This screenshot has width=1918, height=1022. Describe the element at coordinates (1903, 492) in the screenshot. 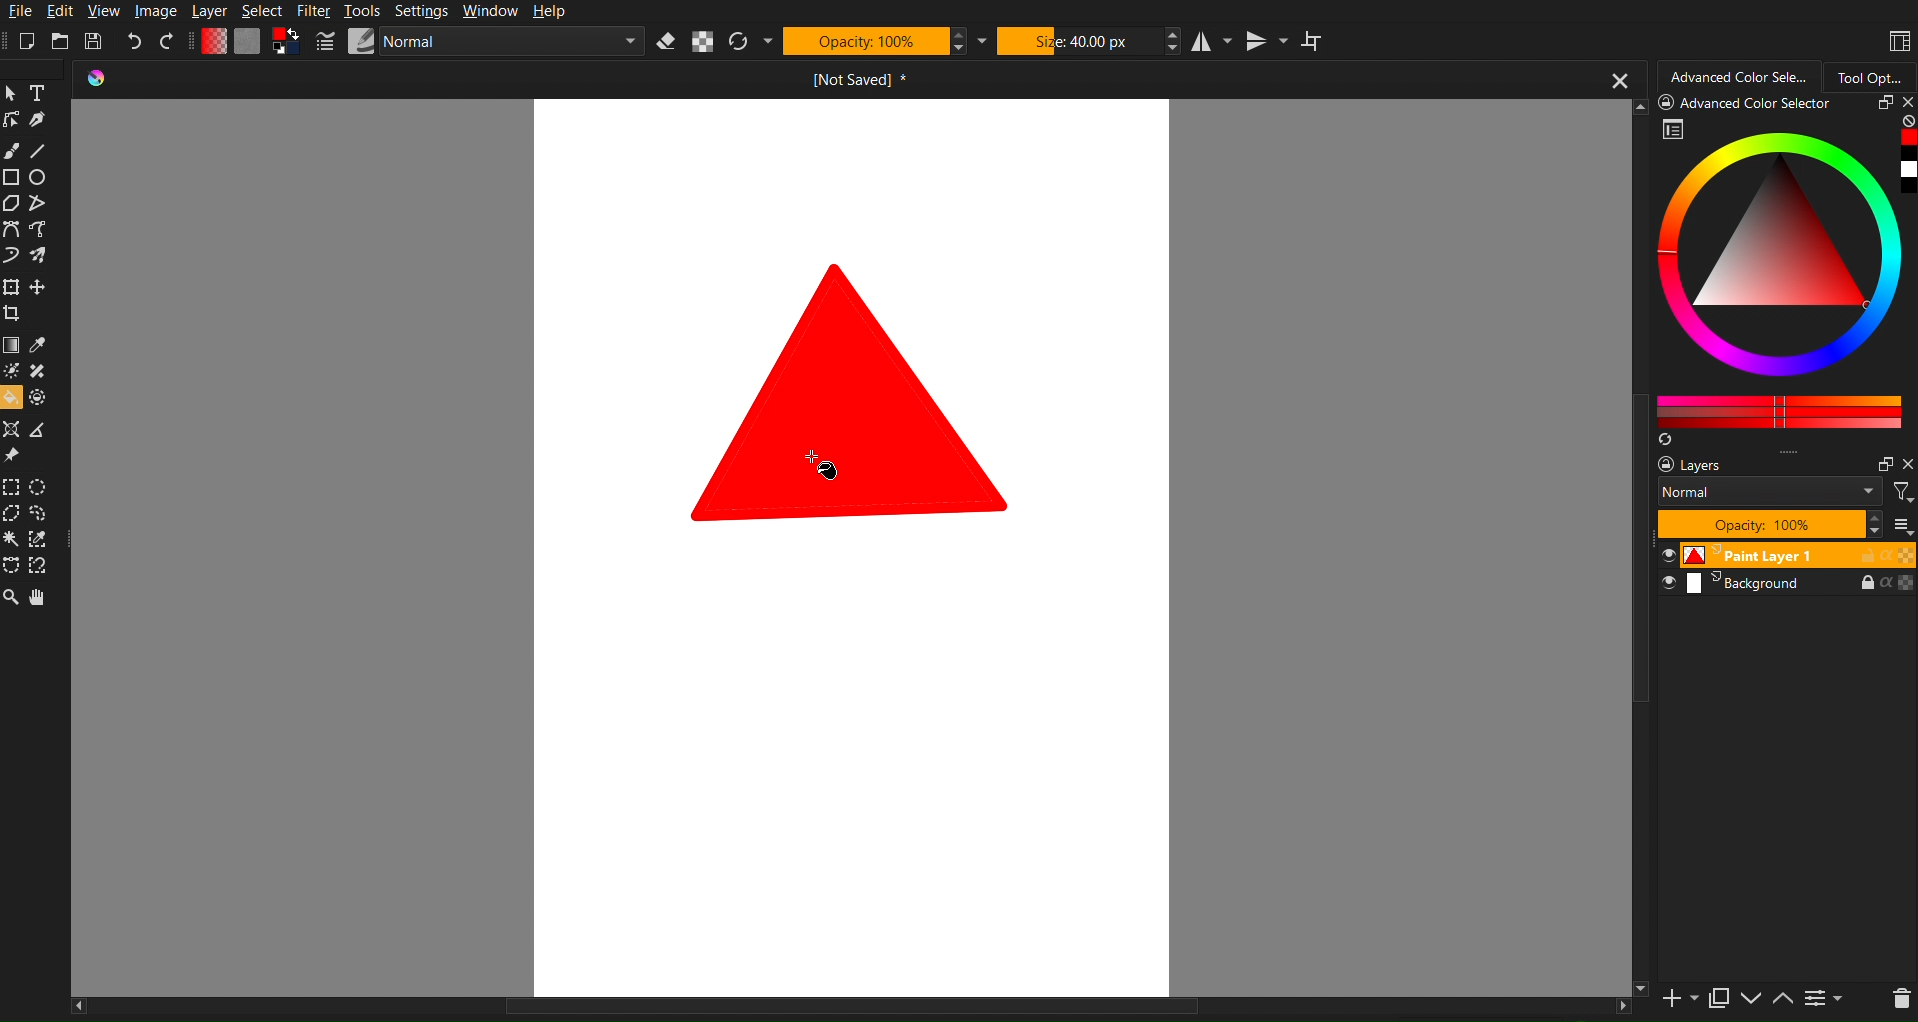

I see `filter` at that location.